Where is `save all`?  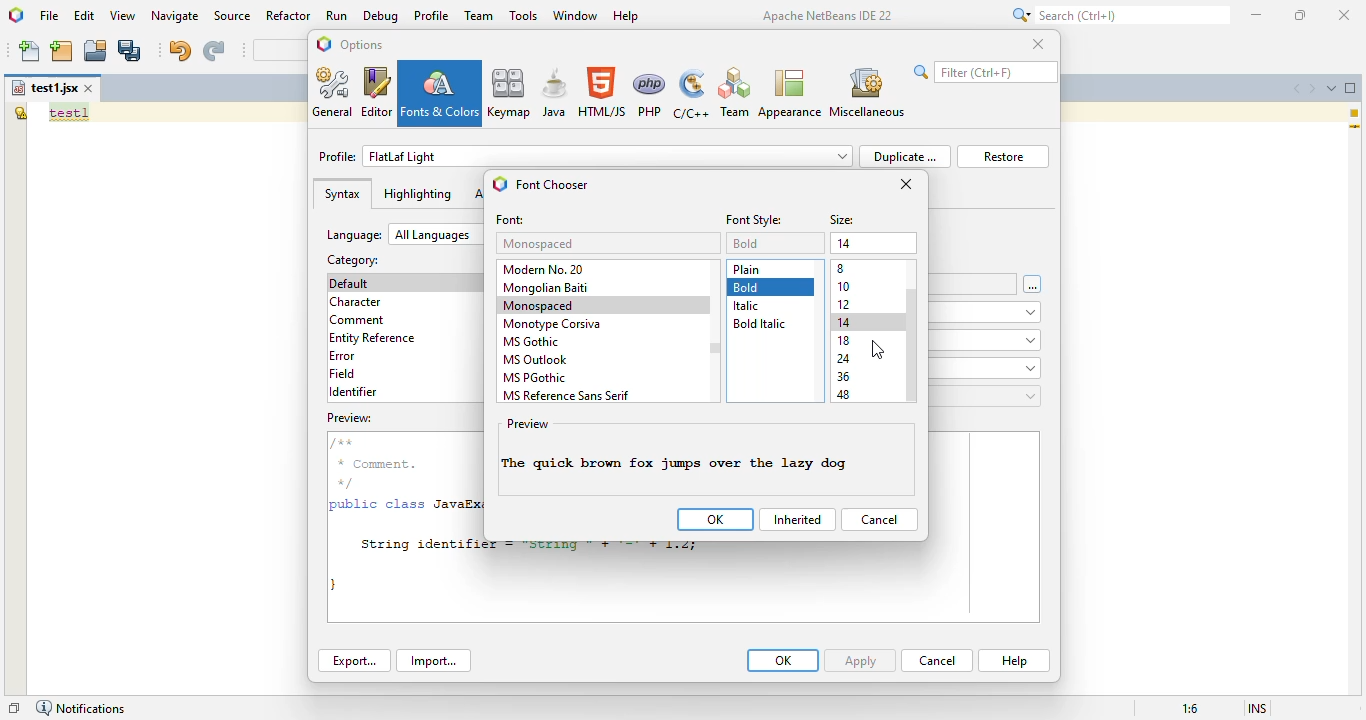
save all is located at coordinates (131, 50).